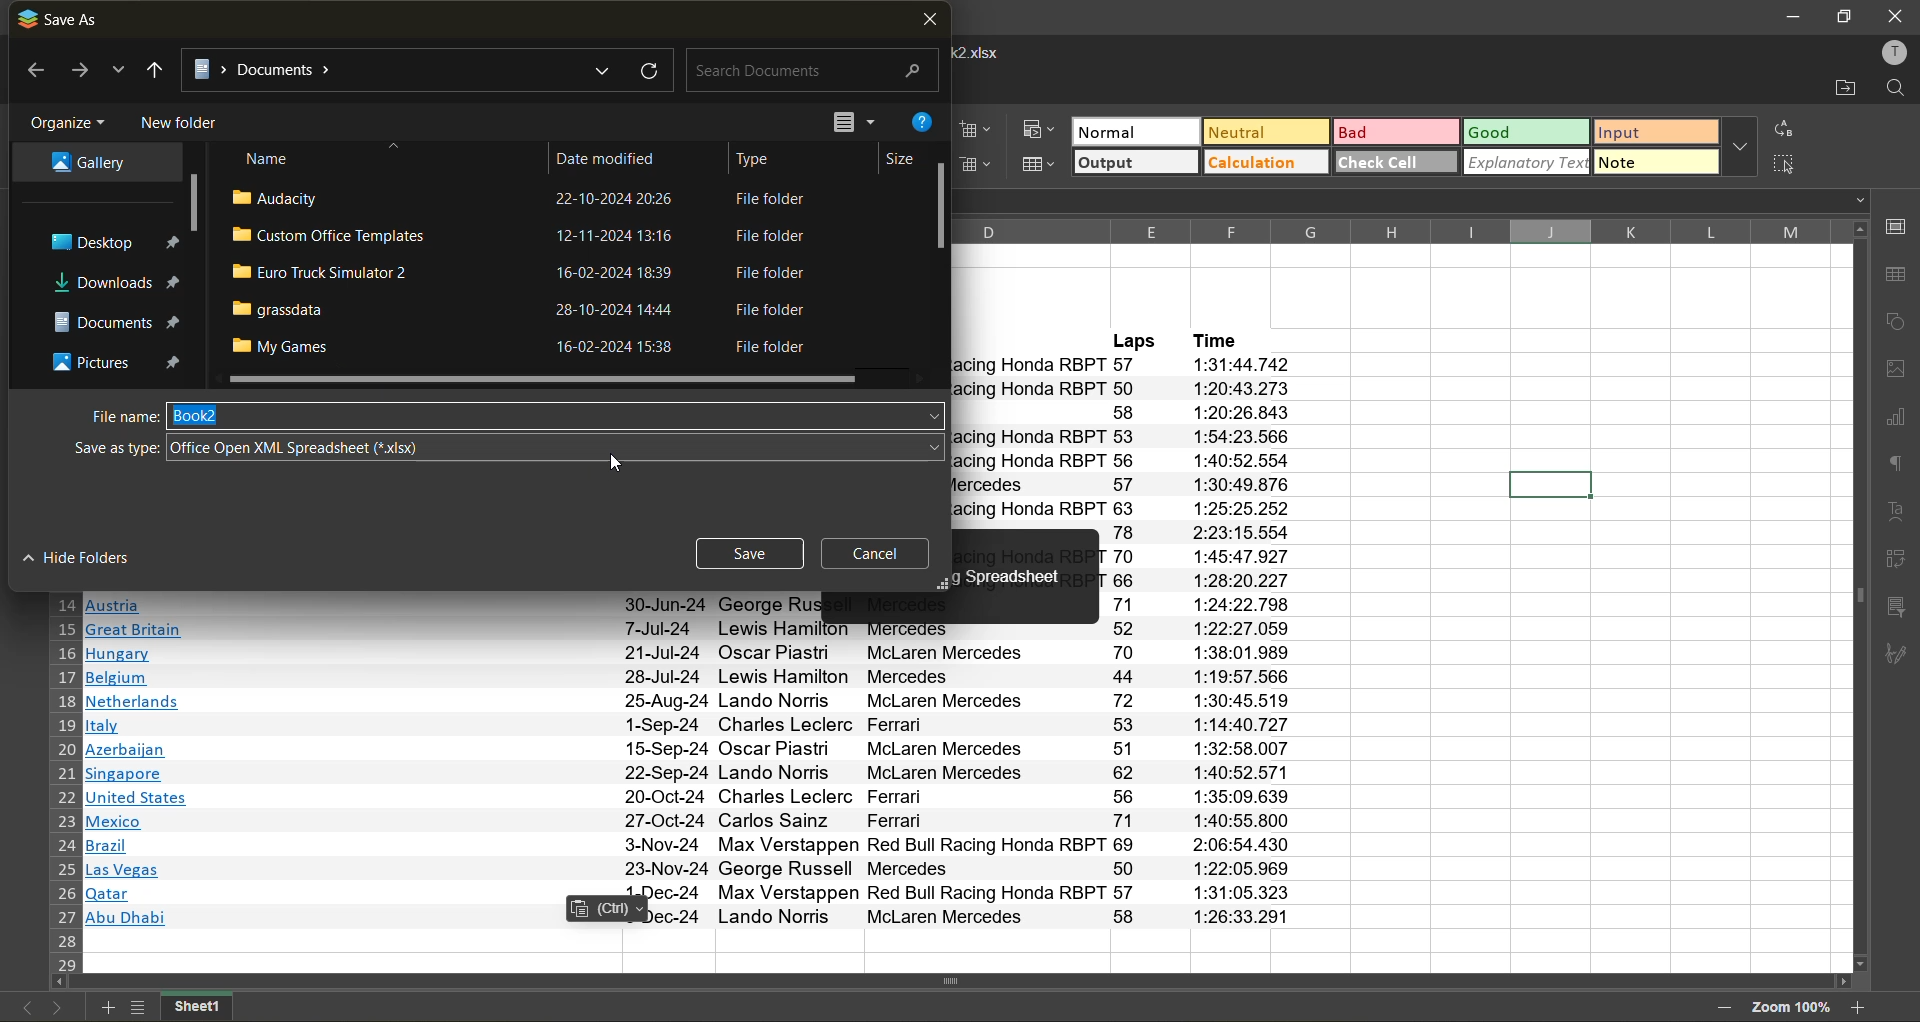  What do you see at coordinates (692, 750) in the screenshot?
I see `text info` at bounding box center [692, 750].